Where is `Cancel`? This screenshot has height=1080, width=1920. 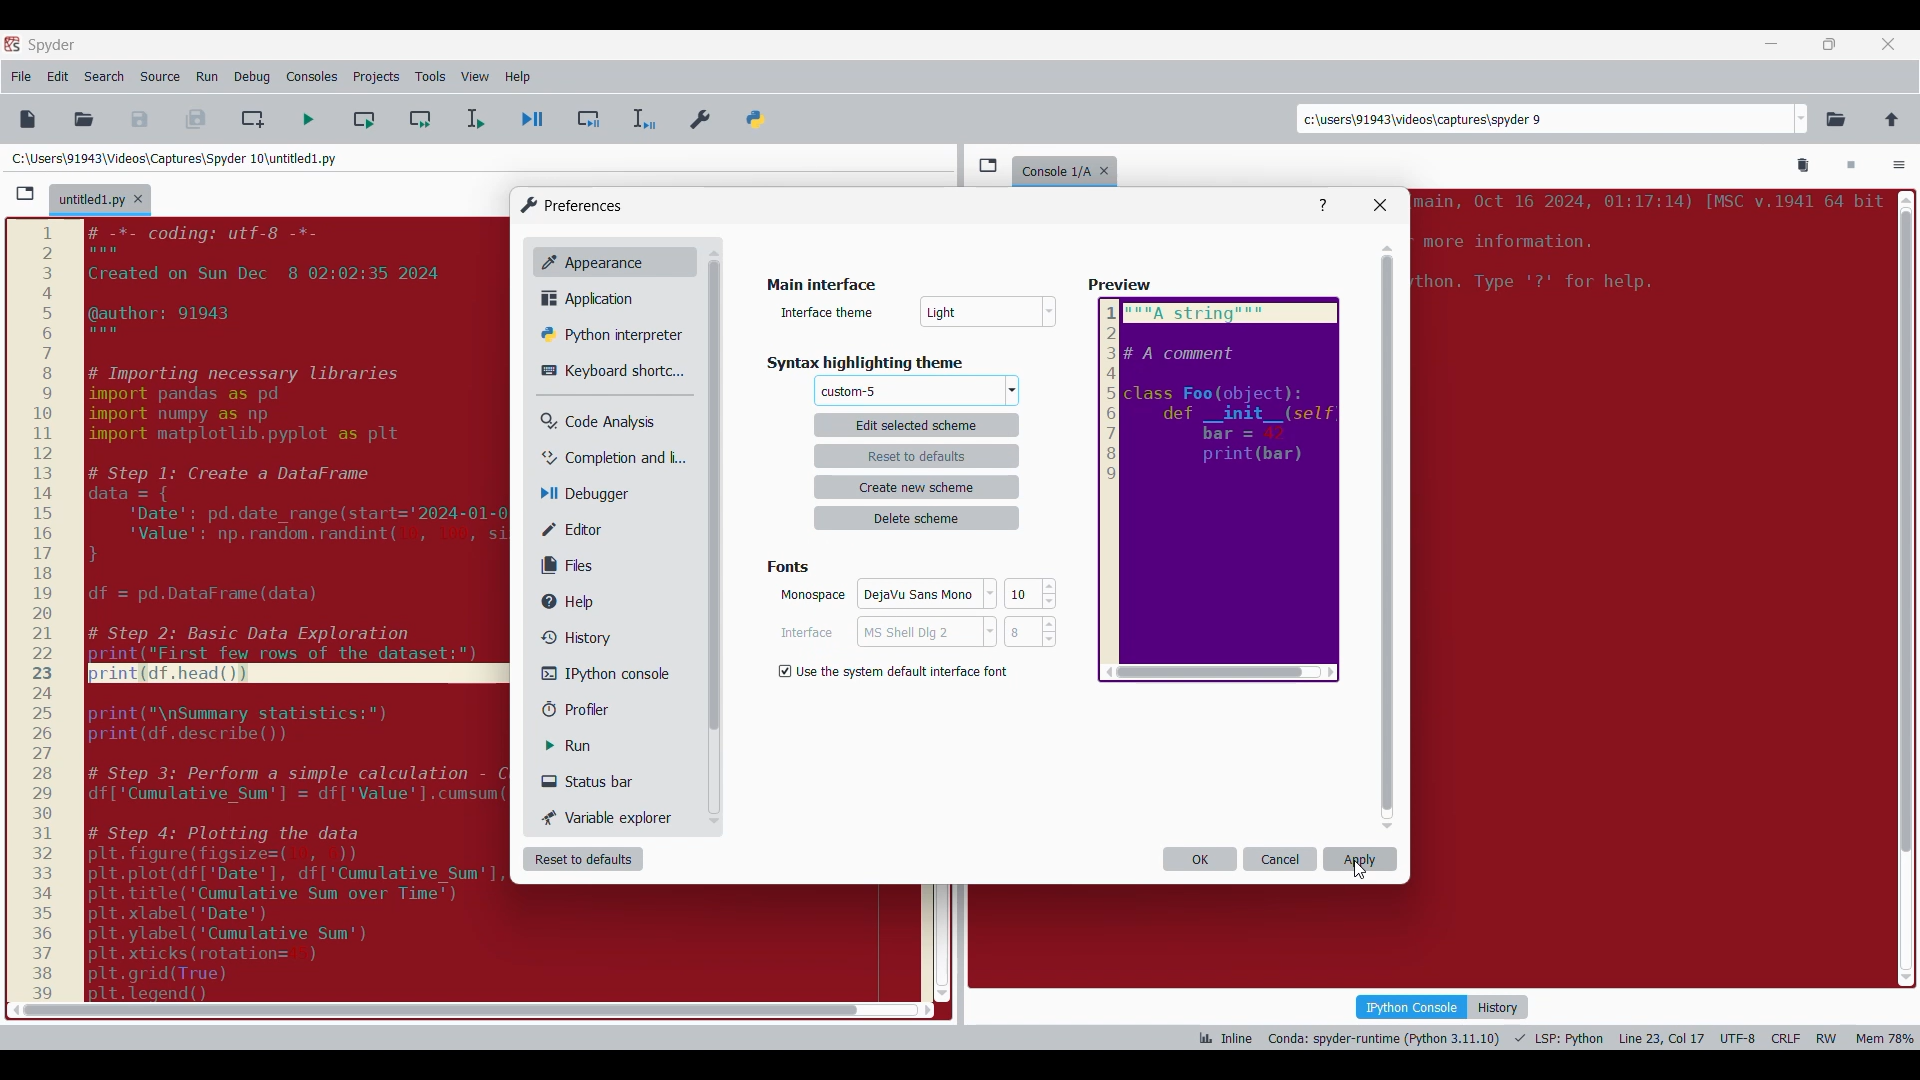 Cancel is located at coordinates (916, 635).